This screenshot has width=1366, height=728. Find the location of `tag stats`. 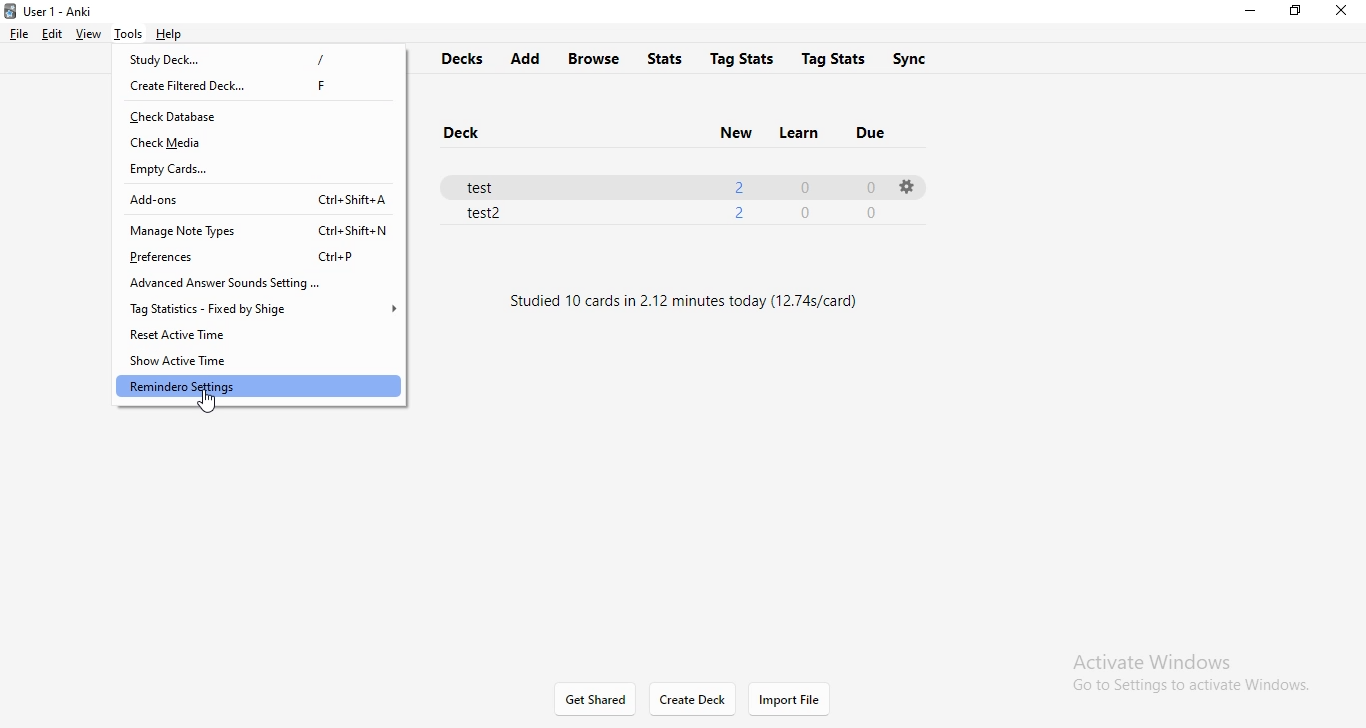

tag stats is located at coordinates (742, 57).